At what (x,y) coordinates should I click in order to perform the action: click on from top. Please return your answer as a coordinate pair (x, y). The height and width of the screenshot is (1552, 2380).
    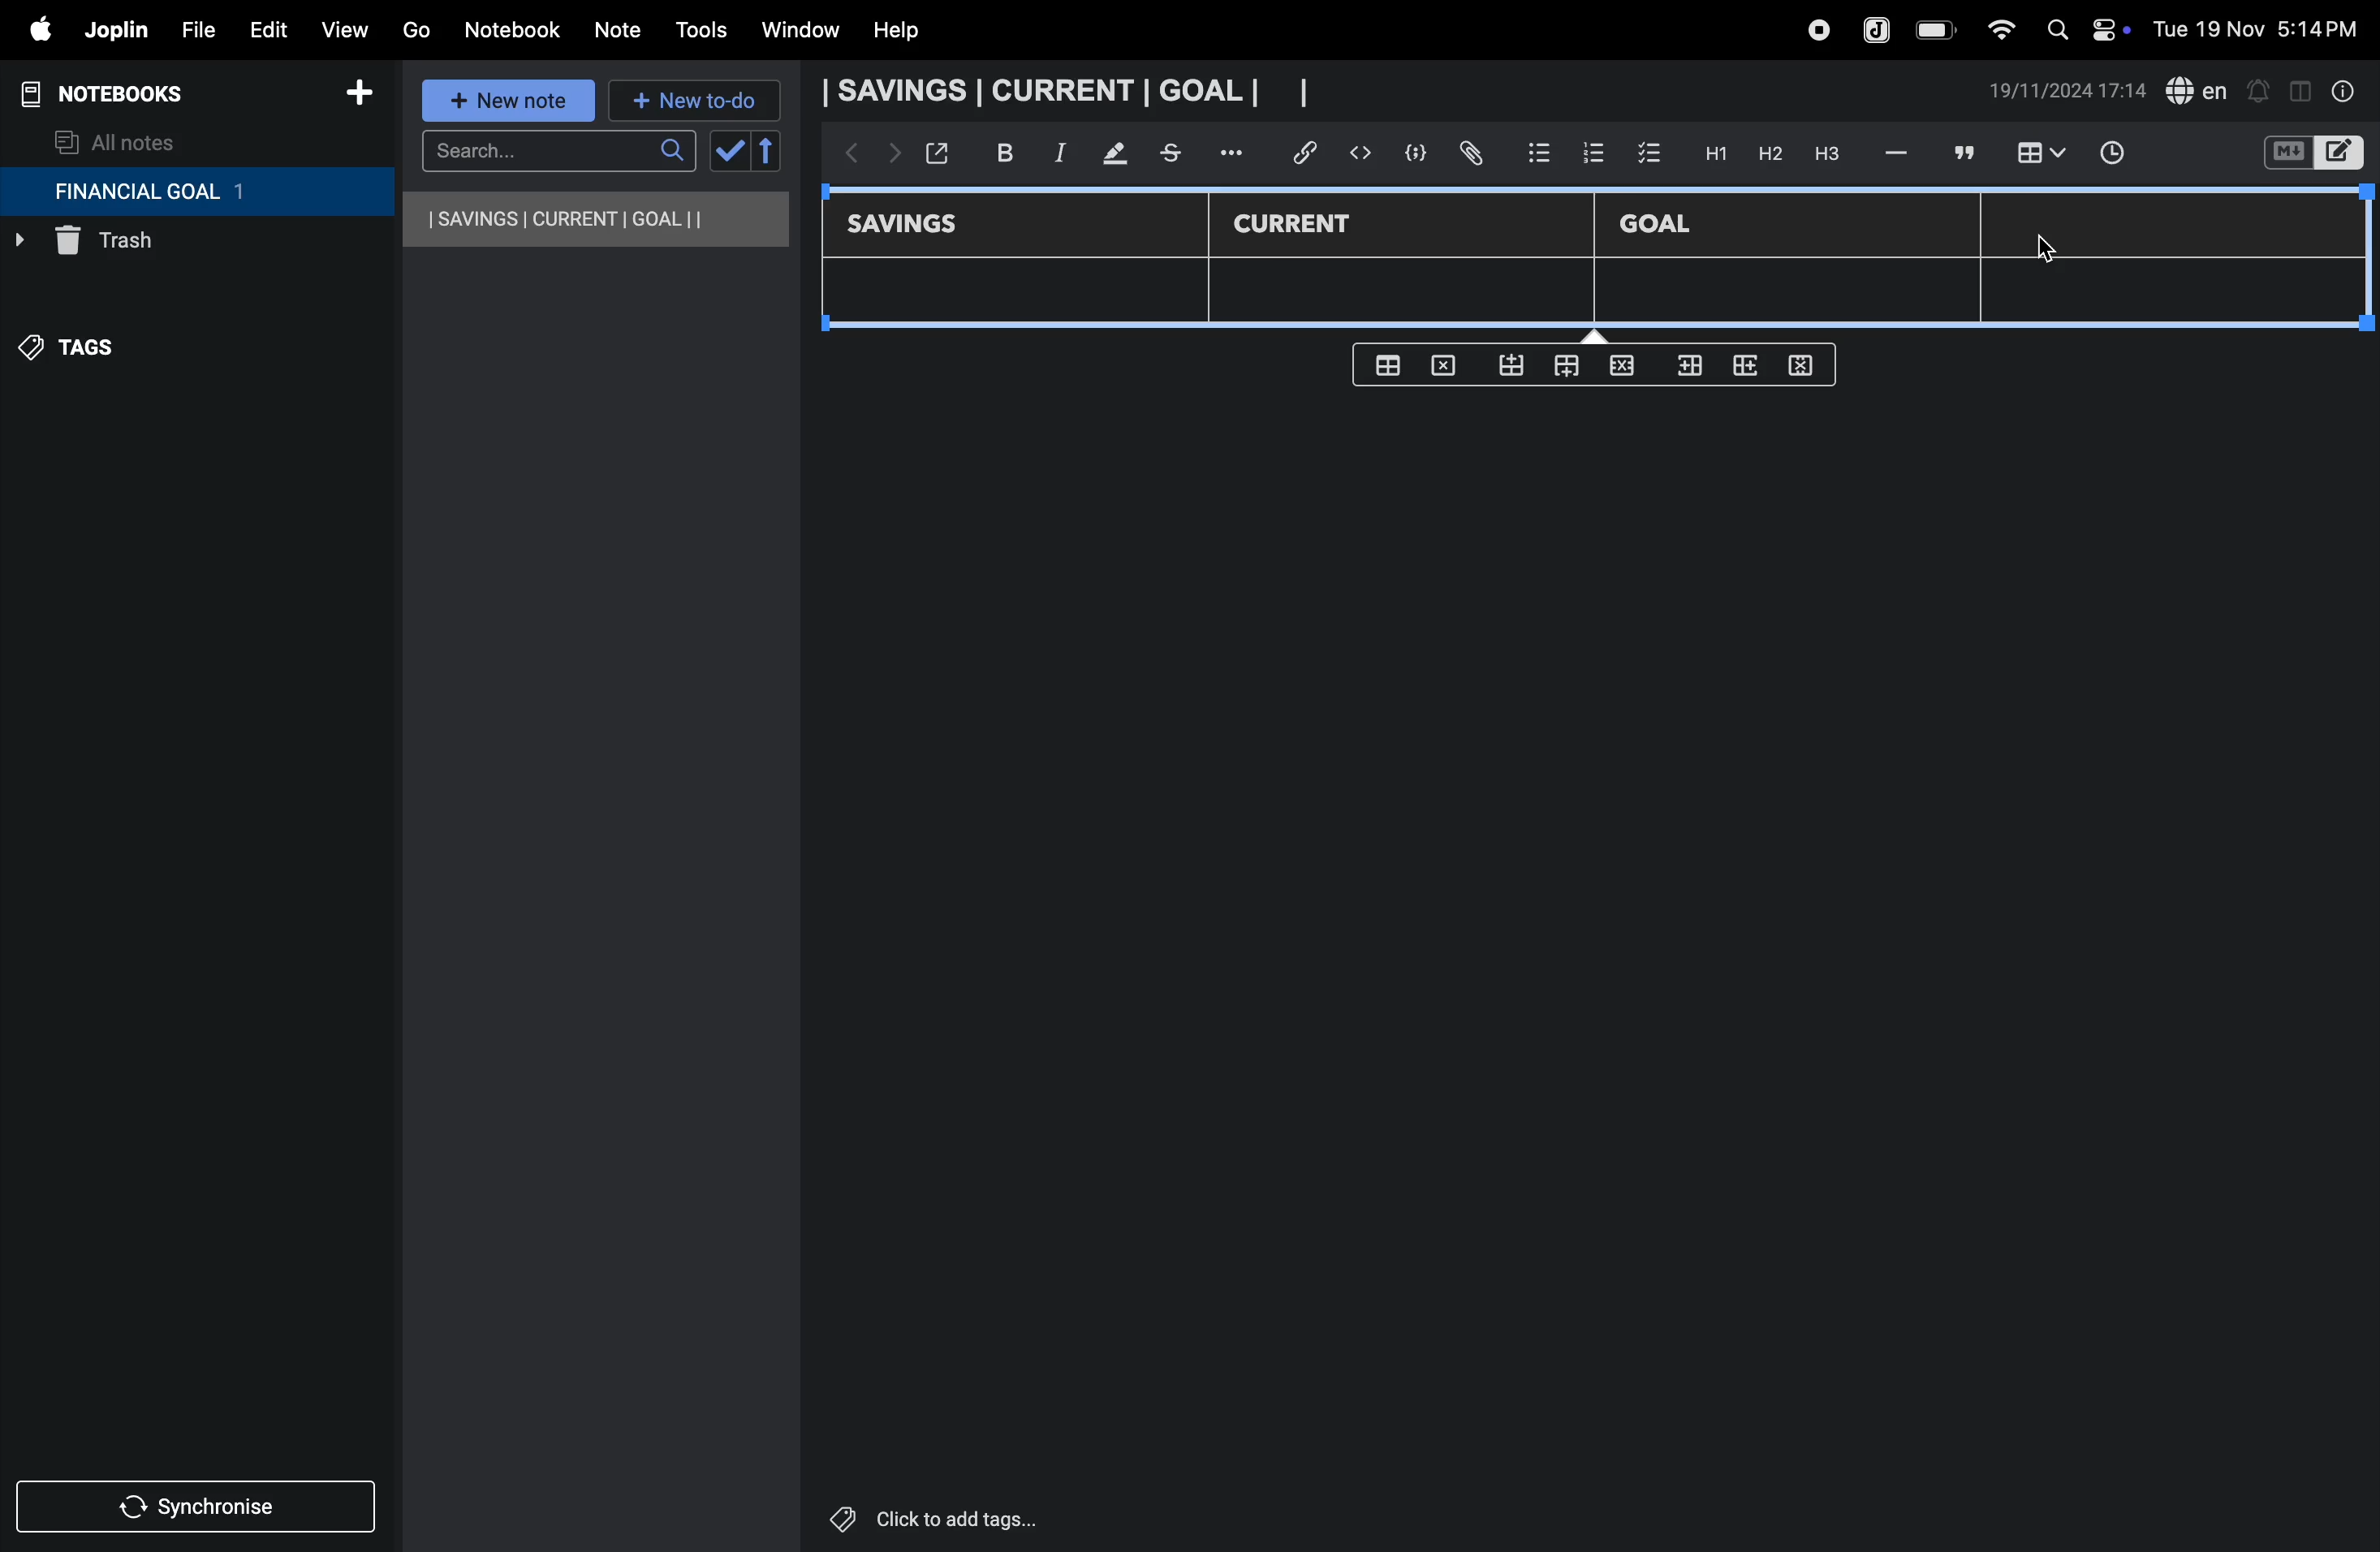
    Looking at the image, I should click on (1562, 368).